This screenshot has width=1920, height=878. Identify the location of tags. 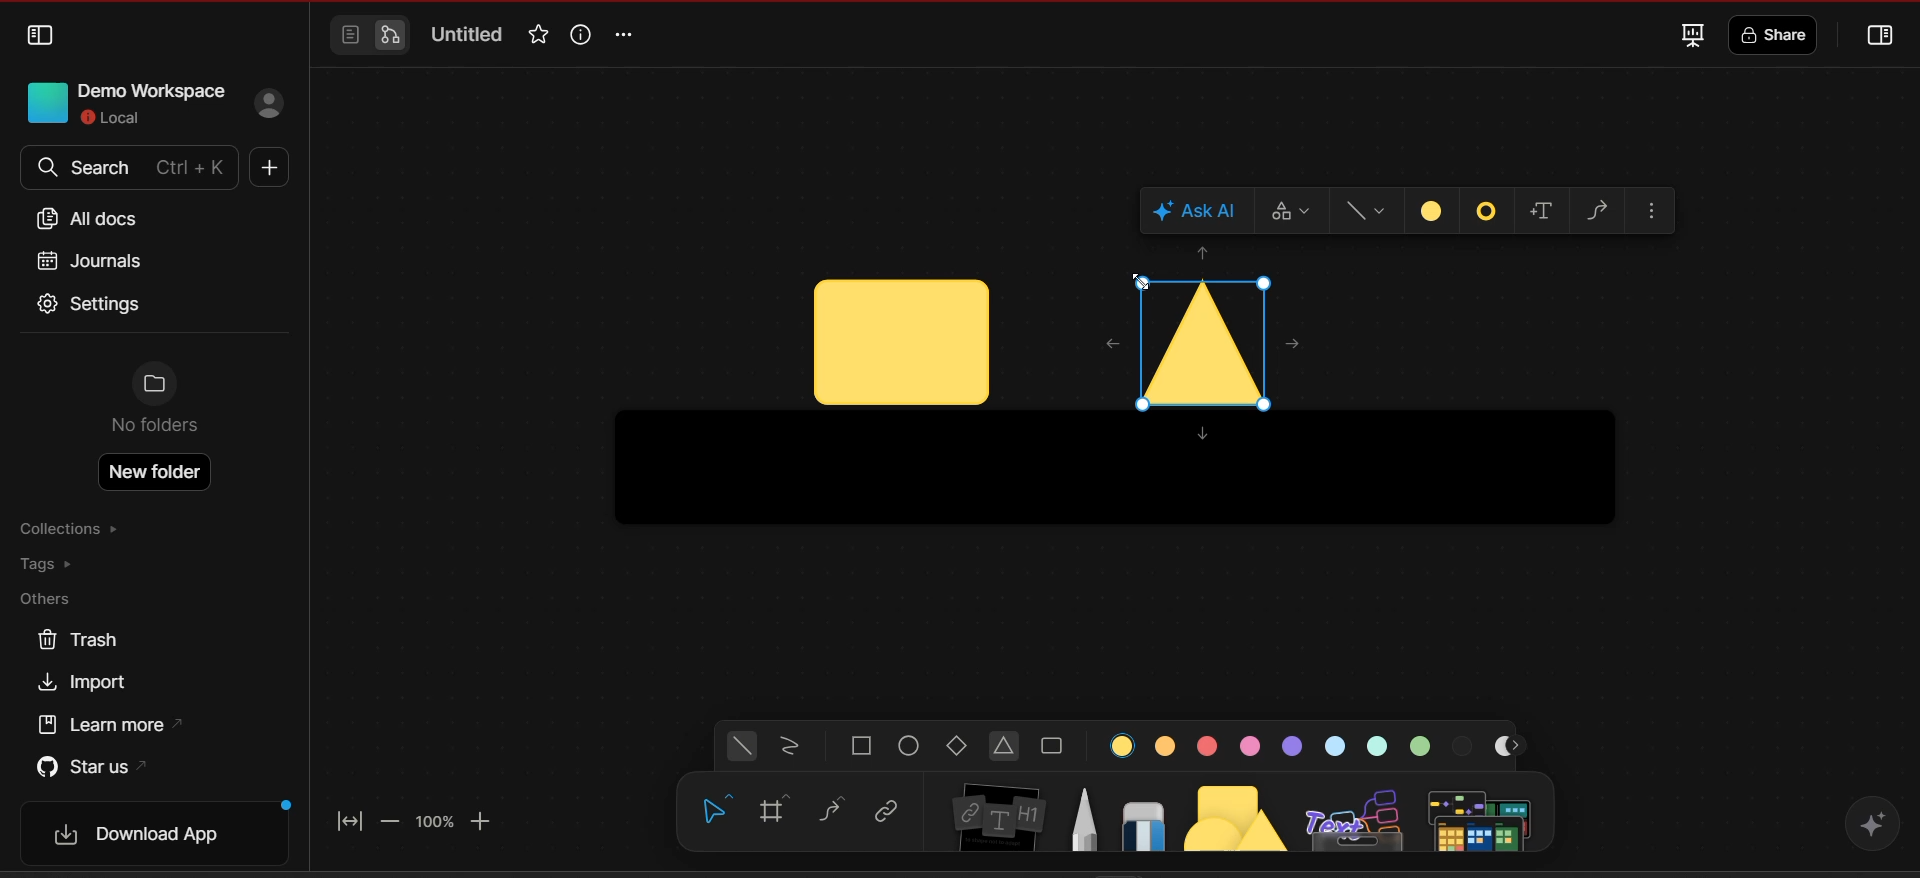
(61, 565).